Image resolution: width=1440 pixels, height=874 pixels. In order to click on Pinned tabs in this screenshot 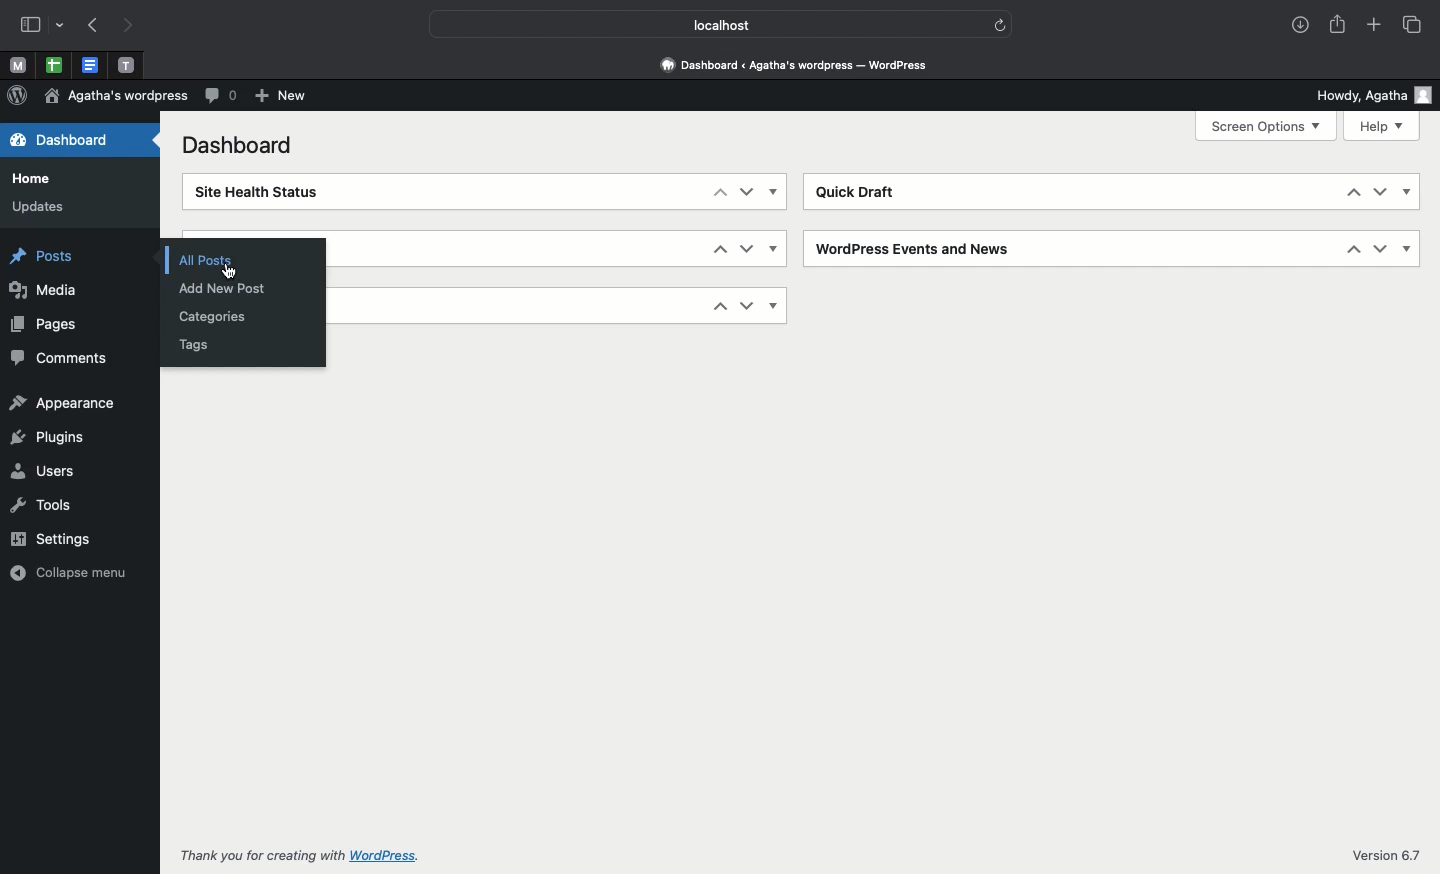, I will do `click(52, 64)`.